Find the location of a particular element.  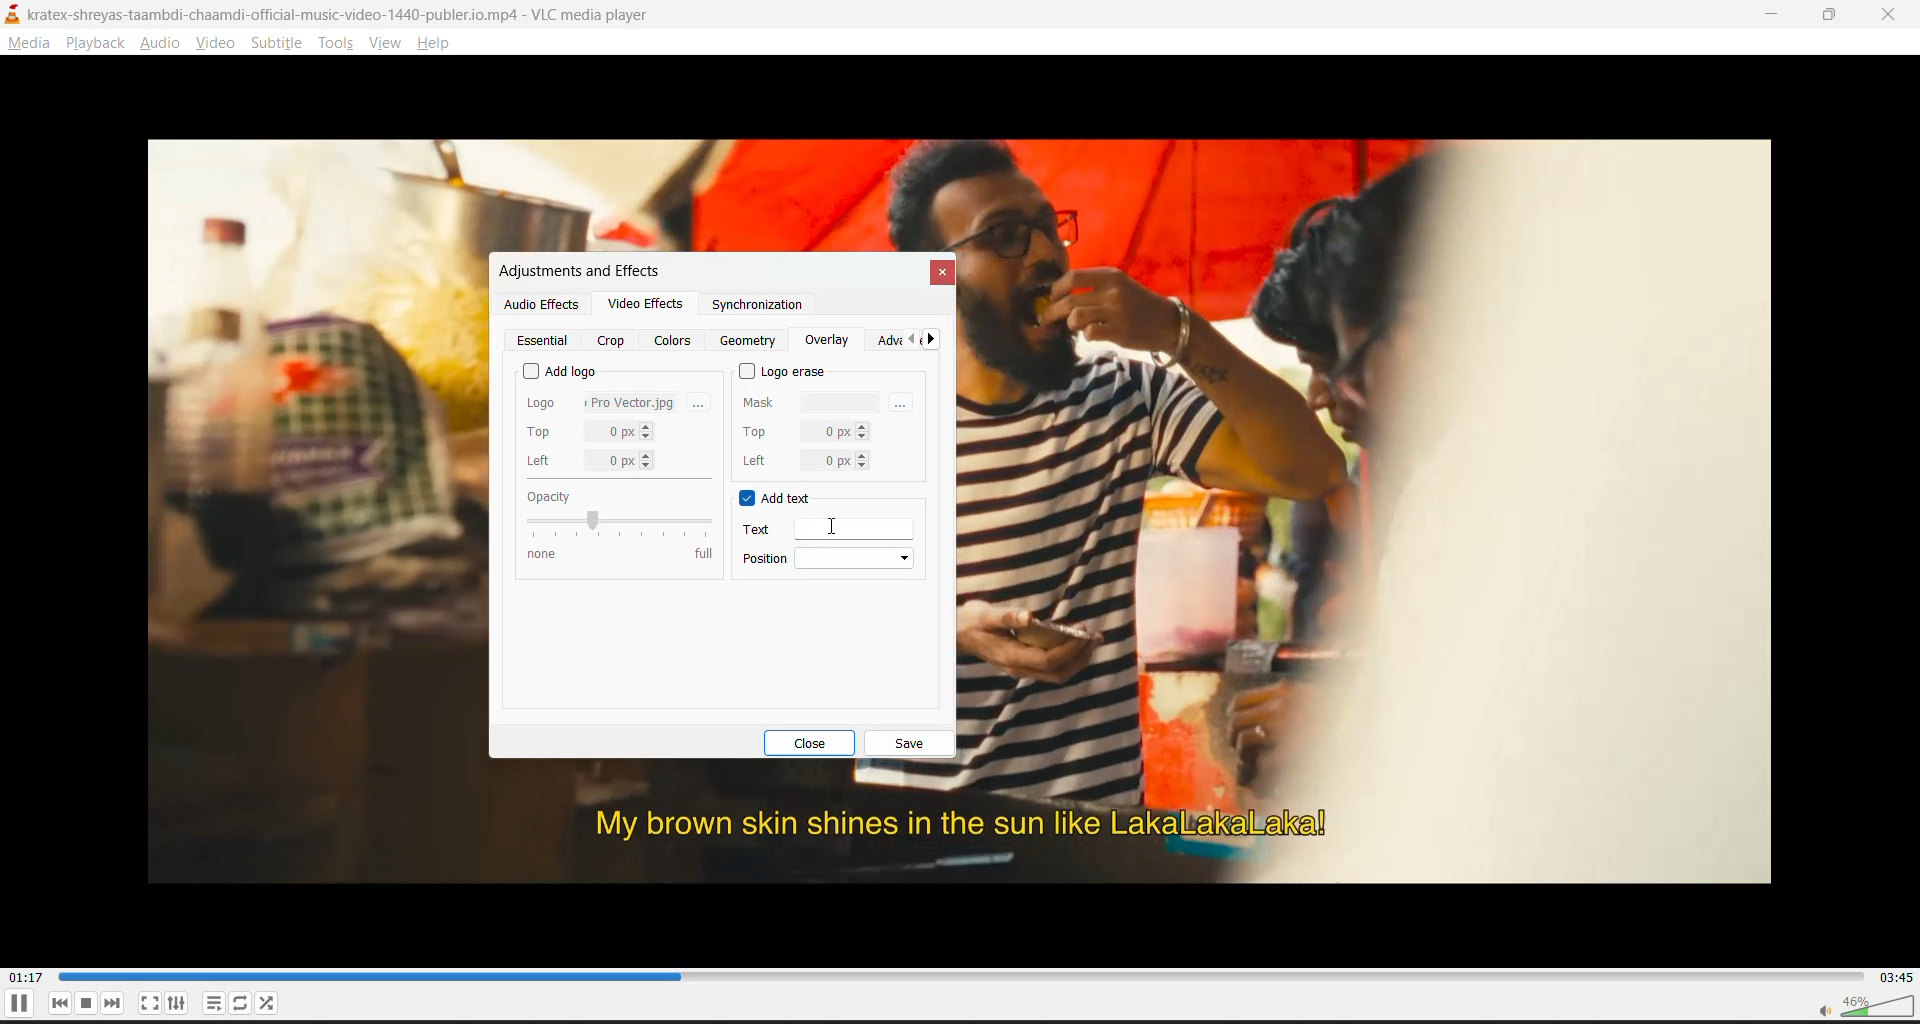

minimize is located at coordinates (1774, 14).